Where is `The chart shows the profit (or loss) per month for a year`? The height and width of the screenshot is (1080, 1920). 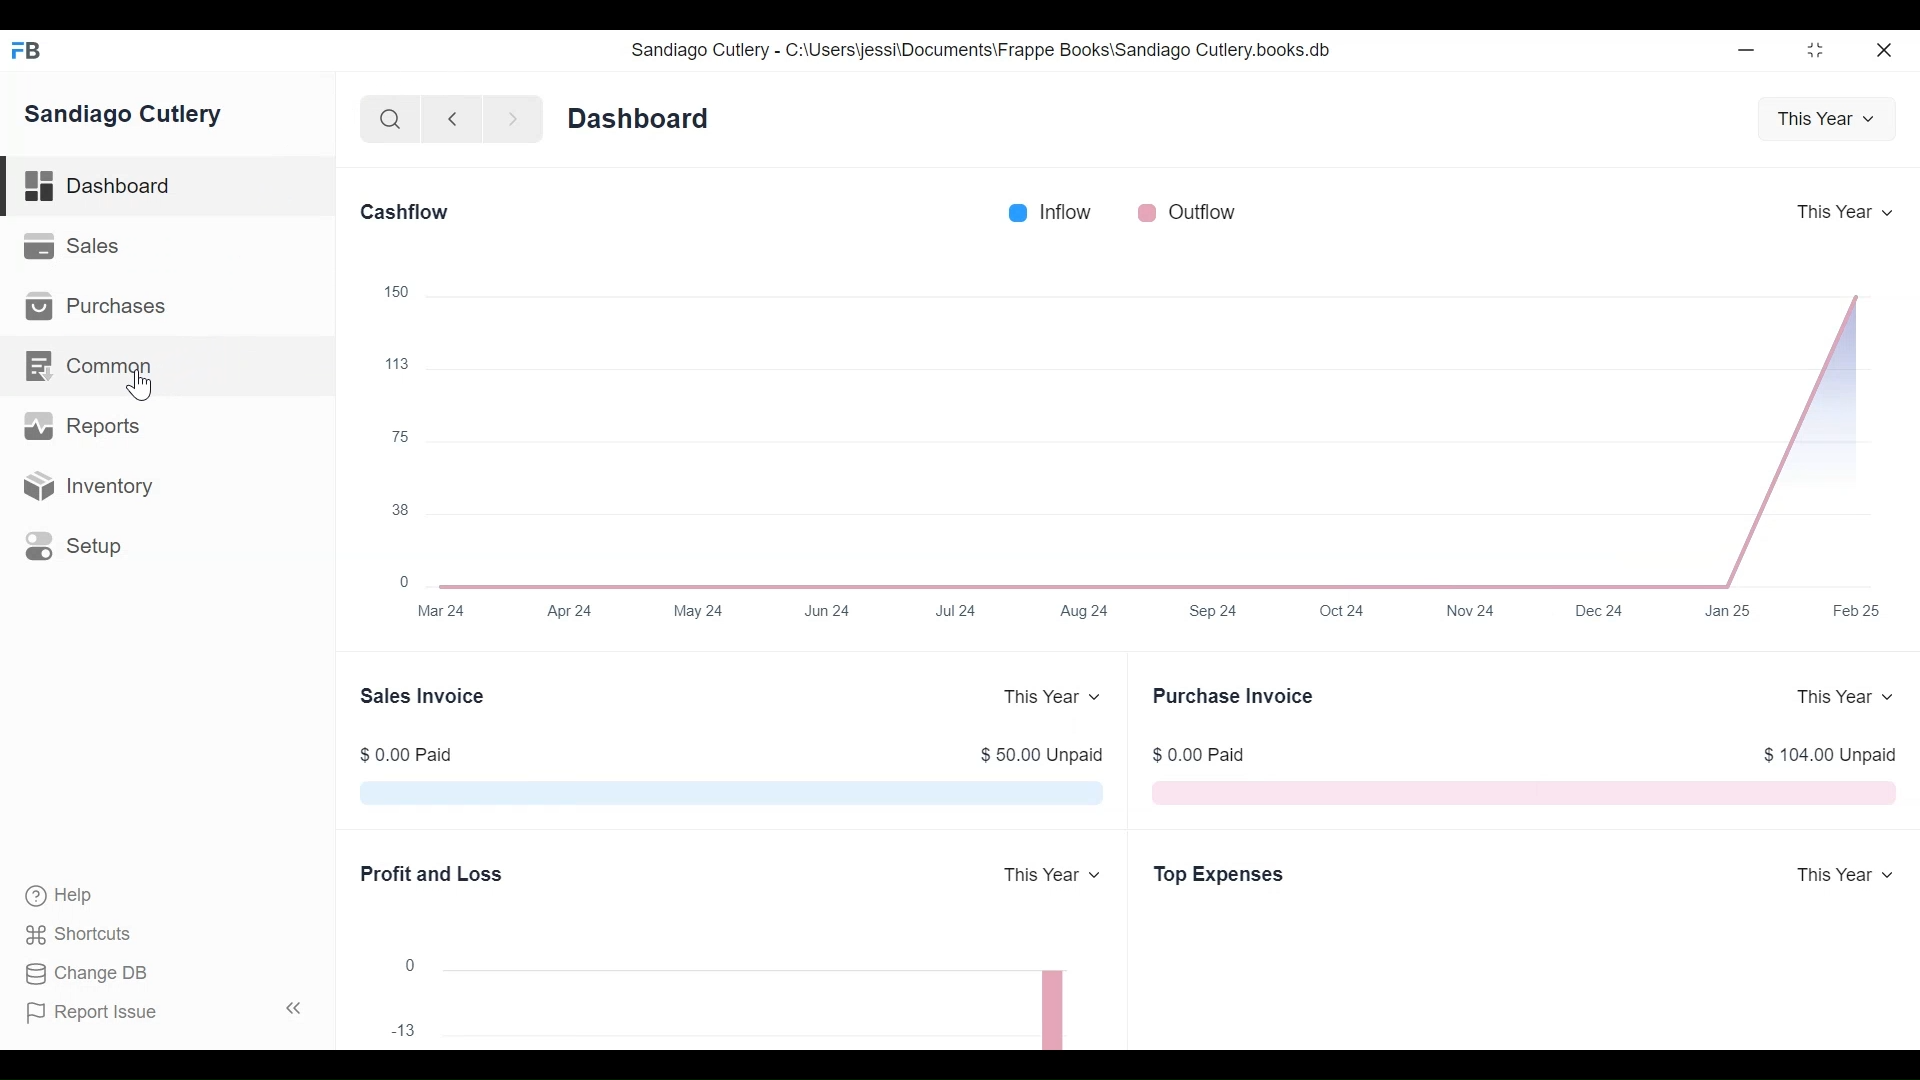 The chart shows the profit (or loss) per month for a year is located at coordinates (770, 998).